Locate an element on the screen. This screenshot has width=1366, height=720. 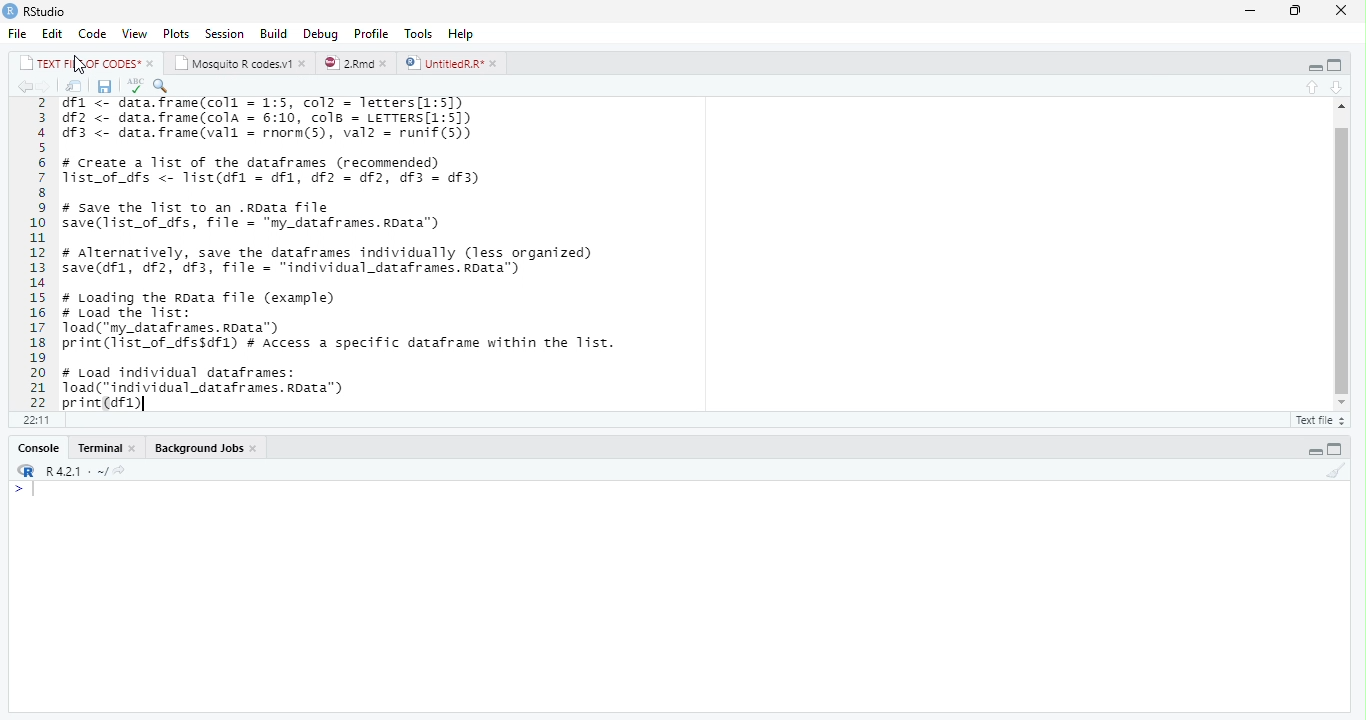
Console is located at coordinates (37, 448).